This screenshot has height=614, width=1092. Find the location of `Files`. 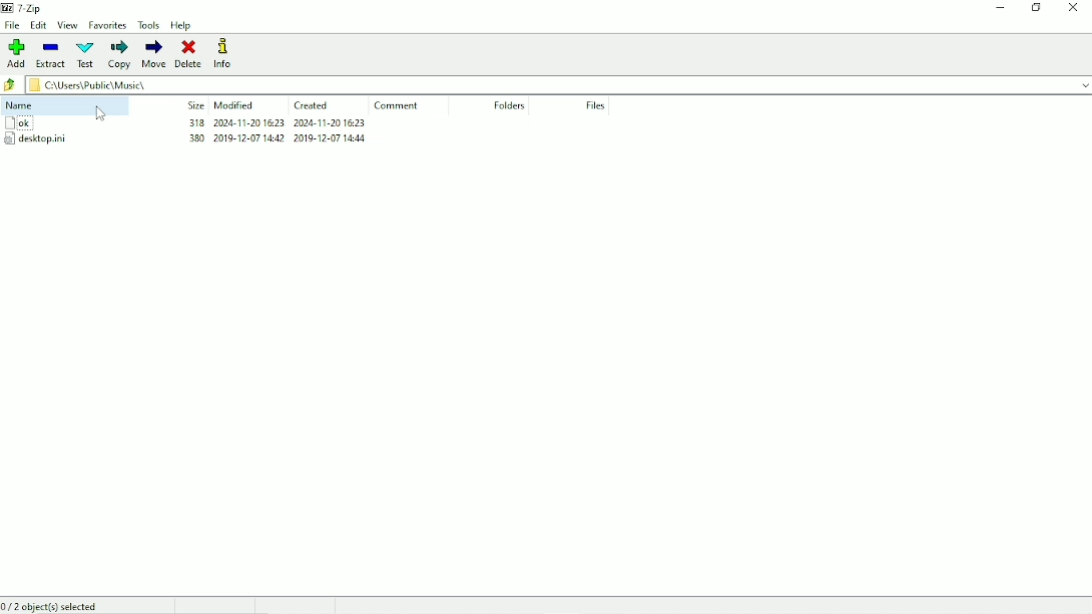

Files is located at coordinates (597, 106).